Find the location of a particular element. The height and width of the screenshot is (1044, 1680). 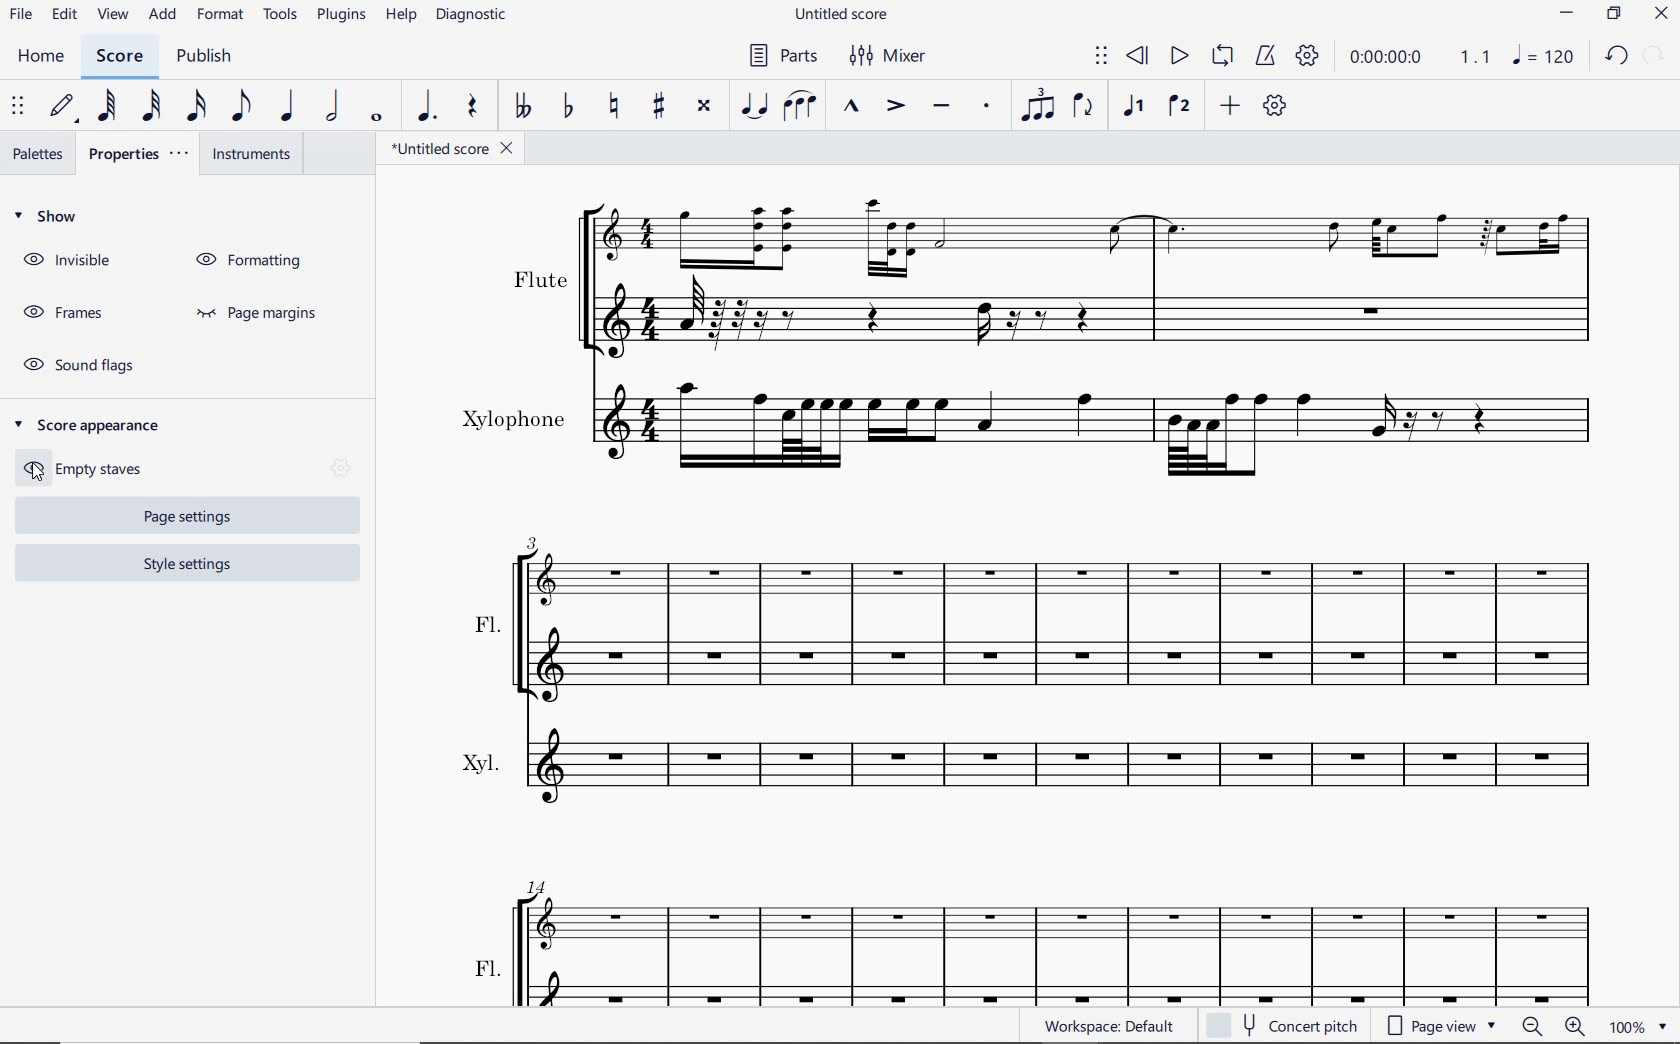

FLIP DIRECTION is located at coordinates (1087, 106).